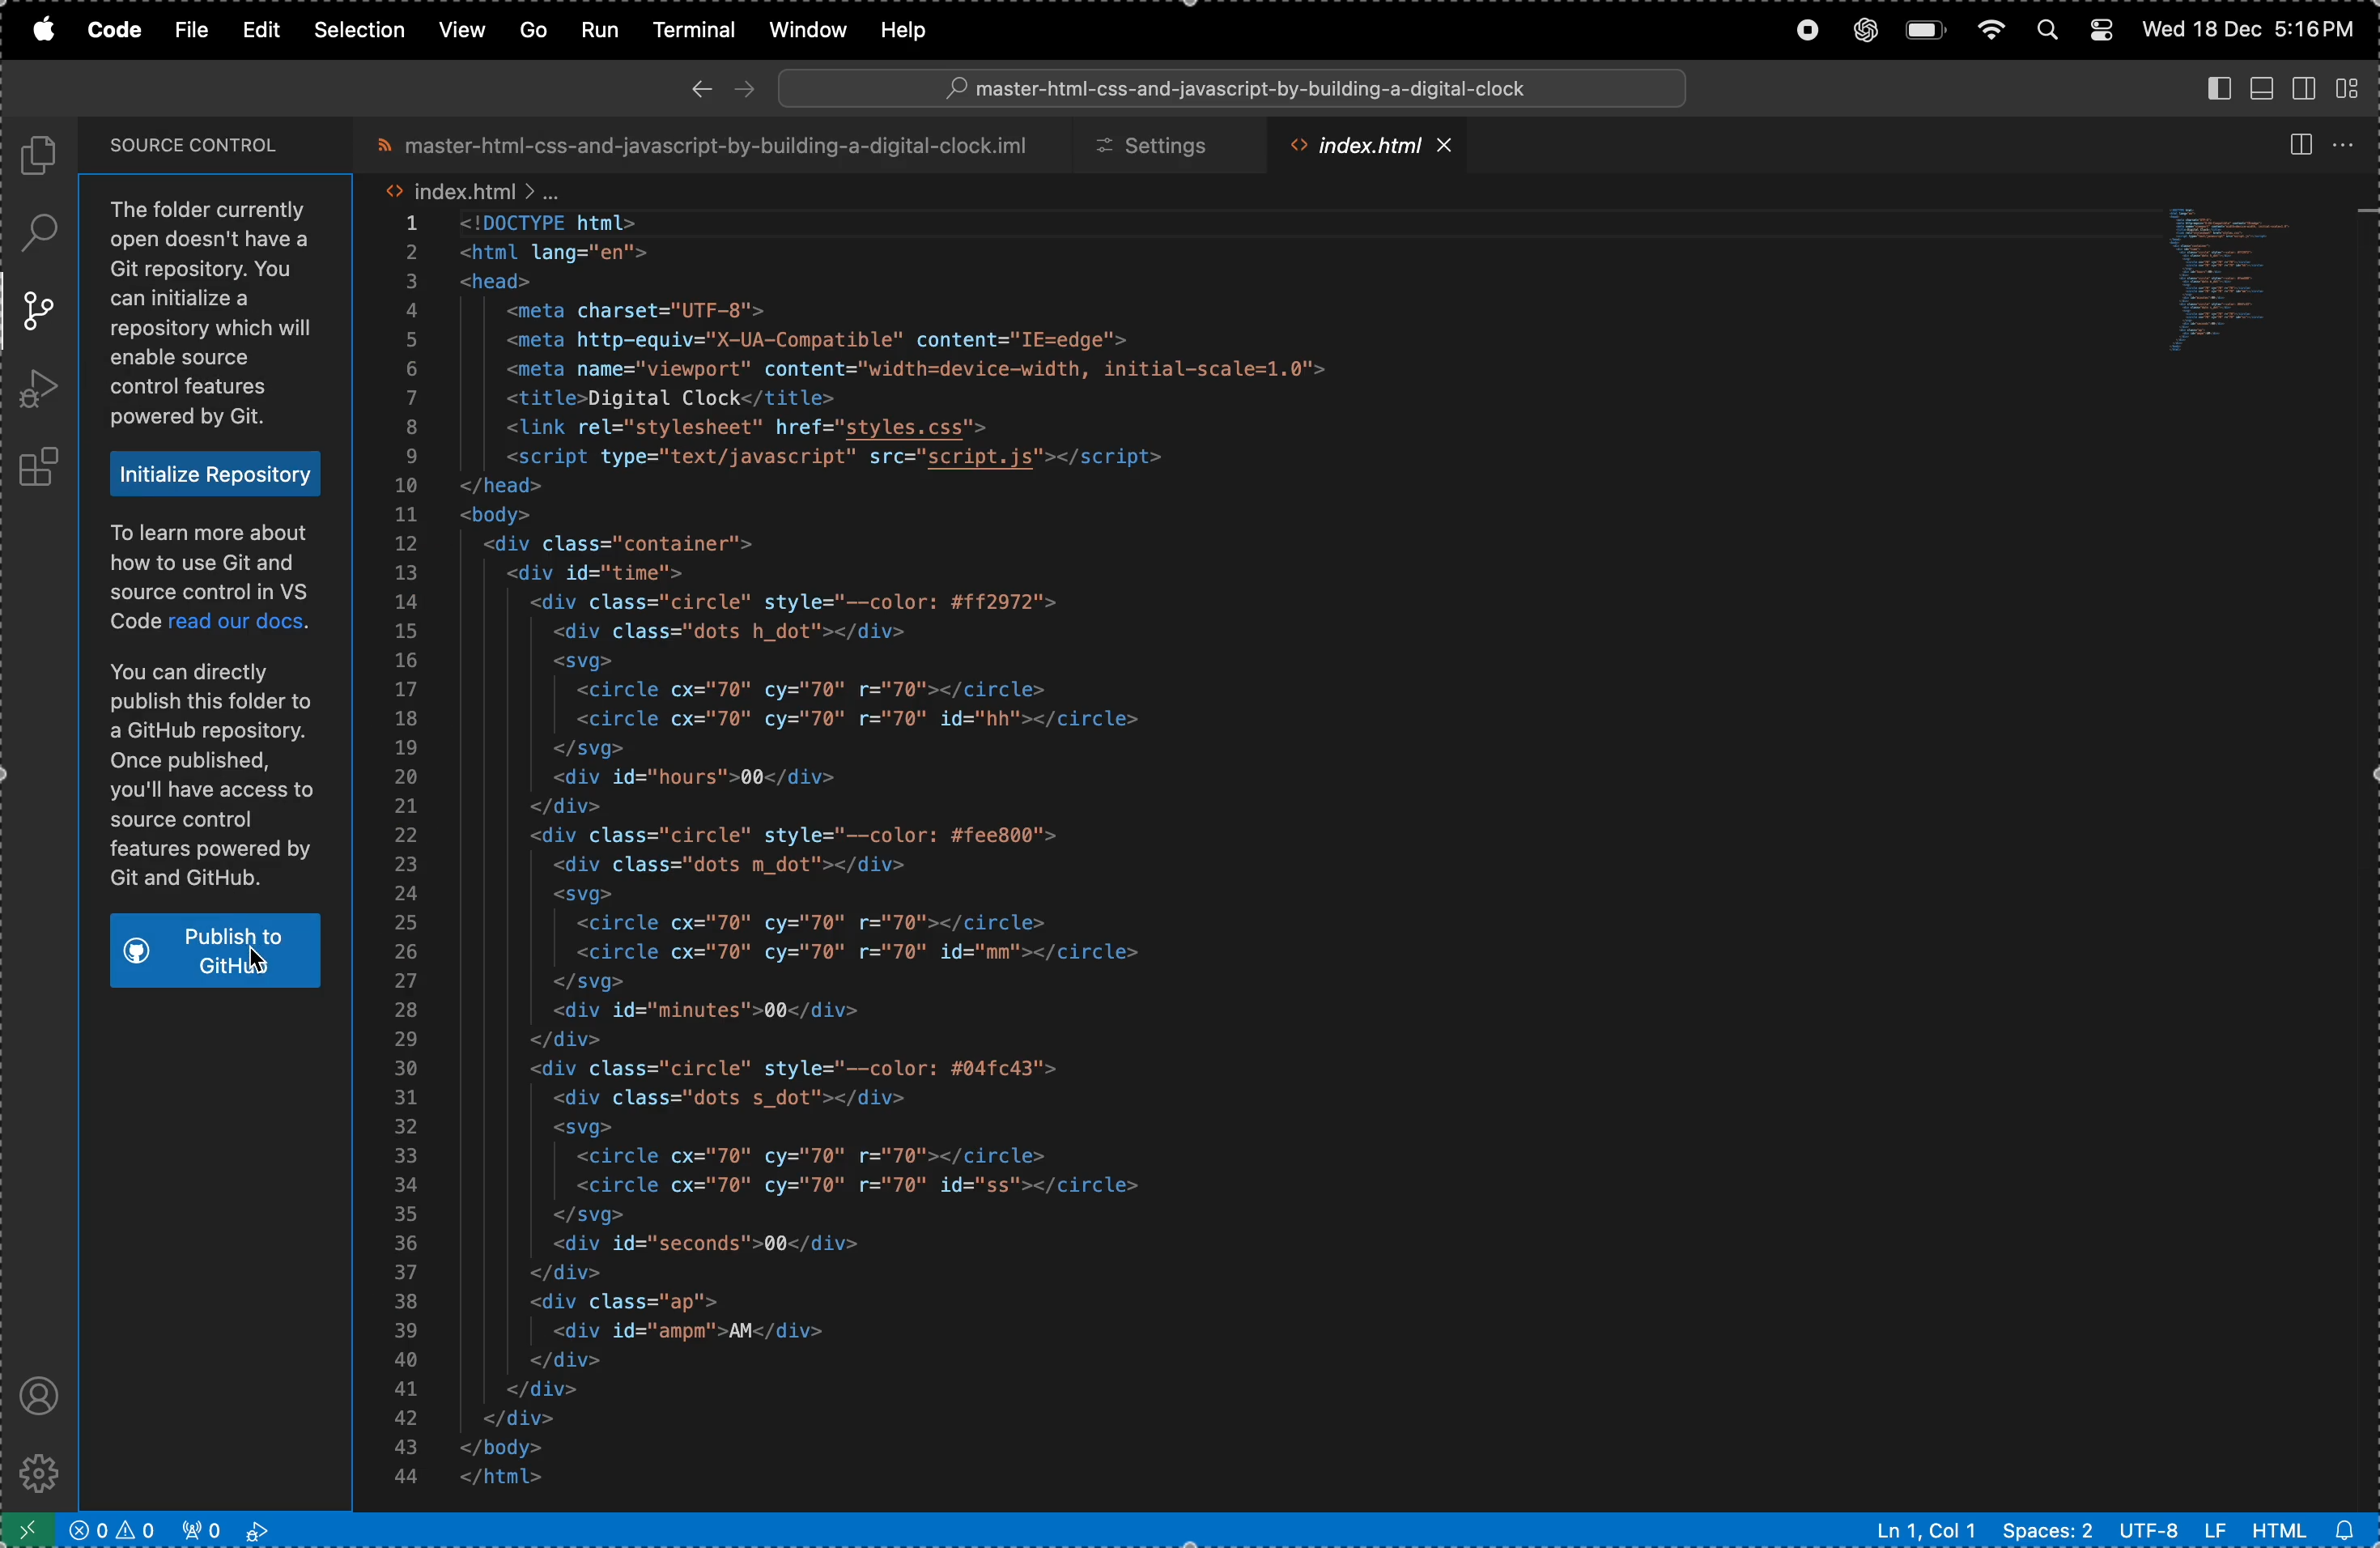 This screenshot has height=1548, width=2380. Describe the element at coordinates (1986, 31) in the screenshot. I see `wifi` at that location.